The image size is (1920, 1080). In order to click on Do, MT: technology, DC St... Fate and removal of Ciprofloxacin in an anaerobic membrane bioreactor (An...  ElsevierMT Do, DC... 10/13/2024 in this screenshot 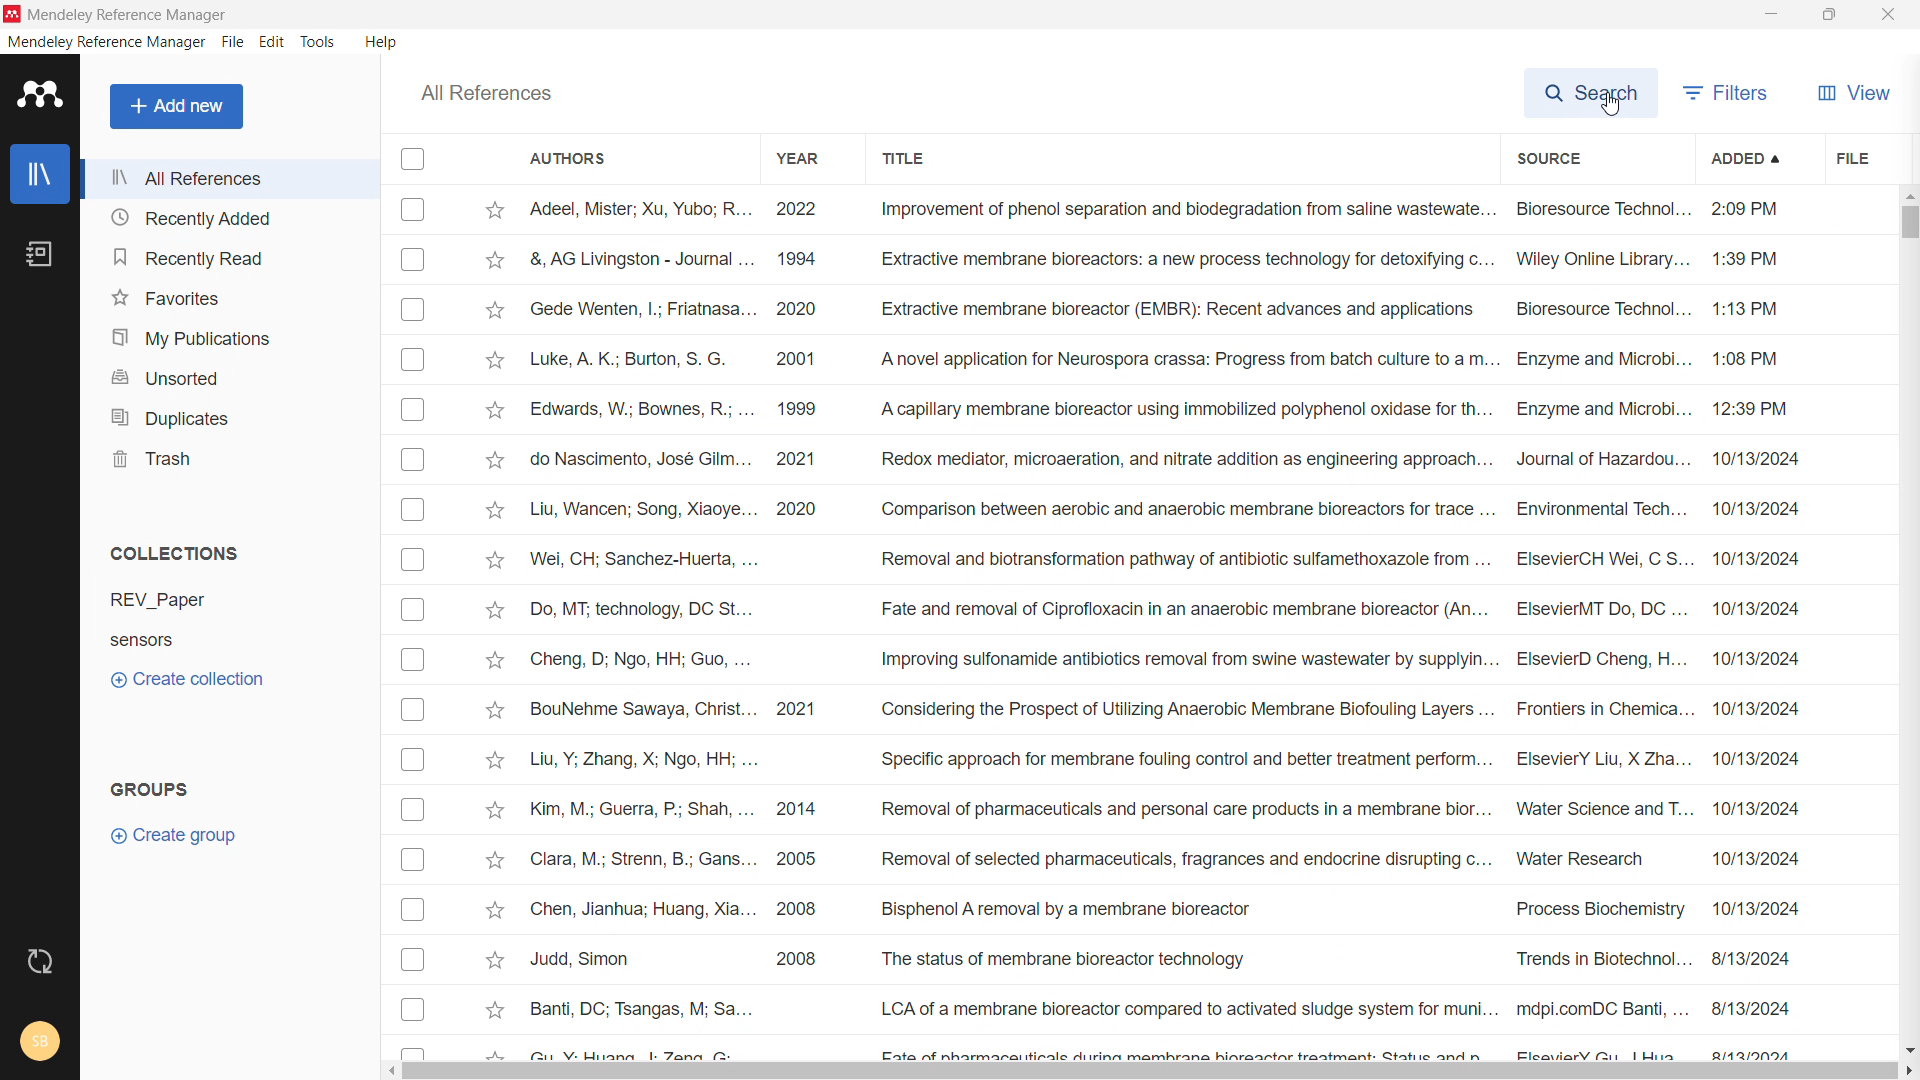, I will do `click(786, 606)`.